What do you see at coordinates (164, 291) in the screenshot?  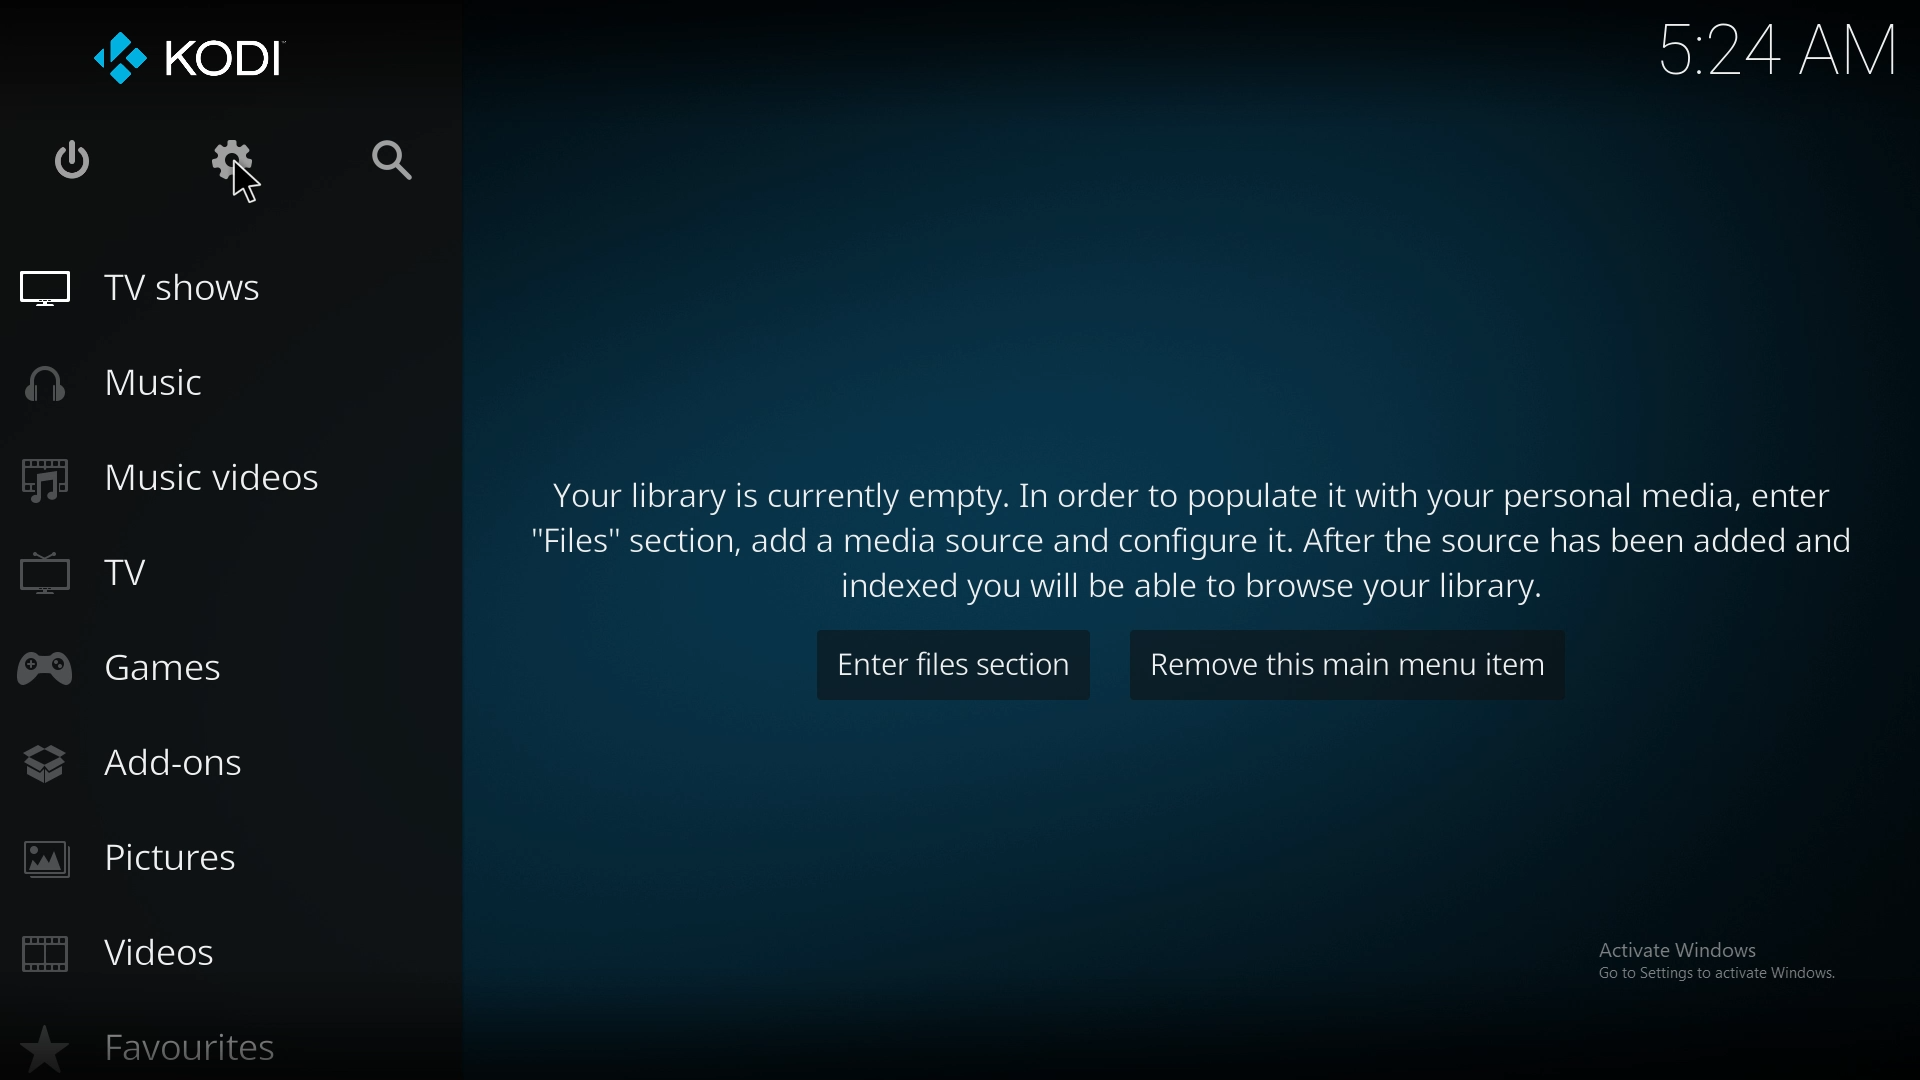 I see `tv shows` at bounding box center [164, 291].